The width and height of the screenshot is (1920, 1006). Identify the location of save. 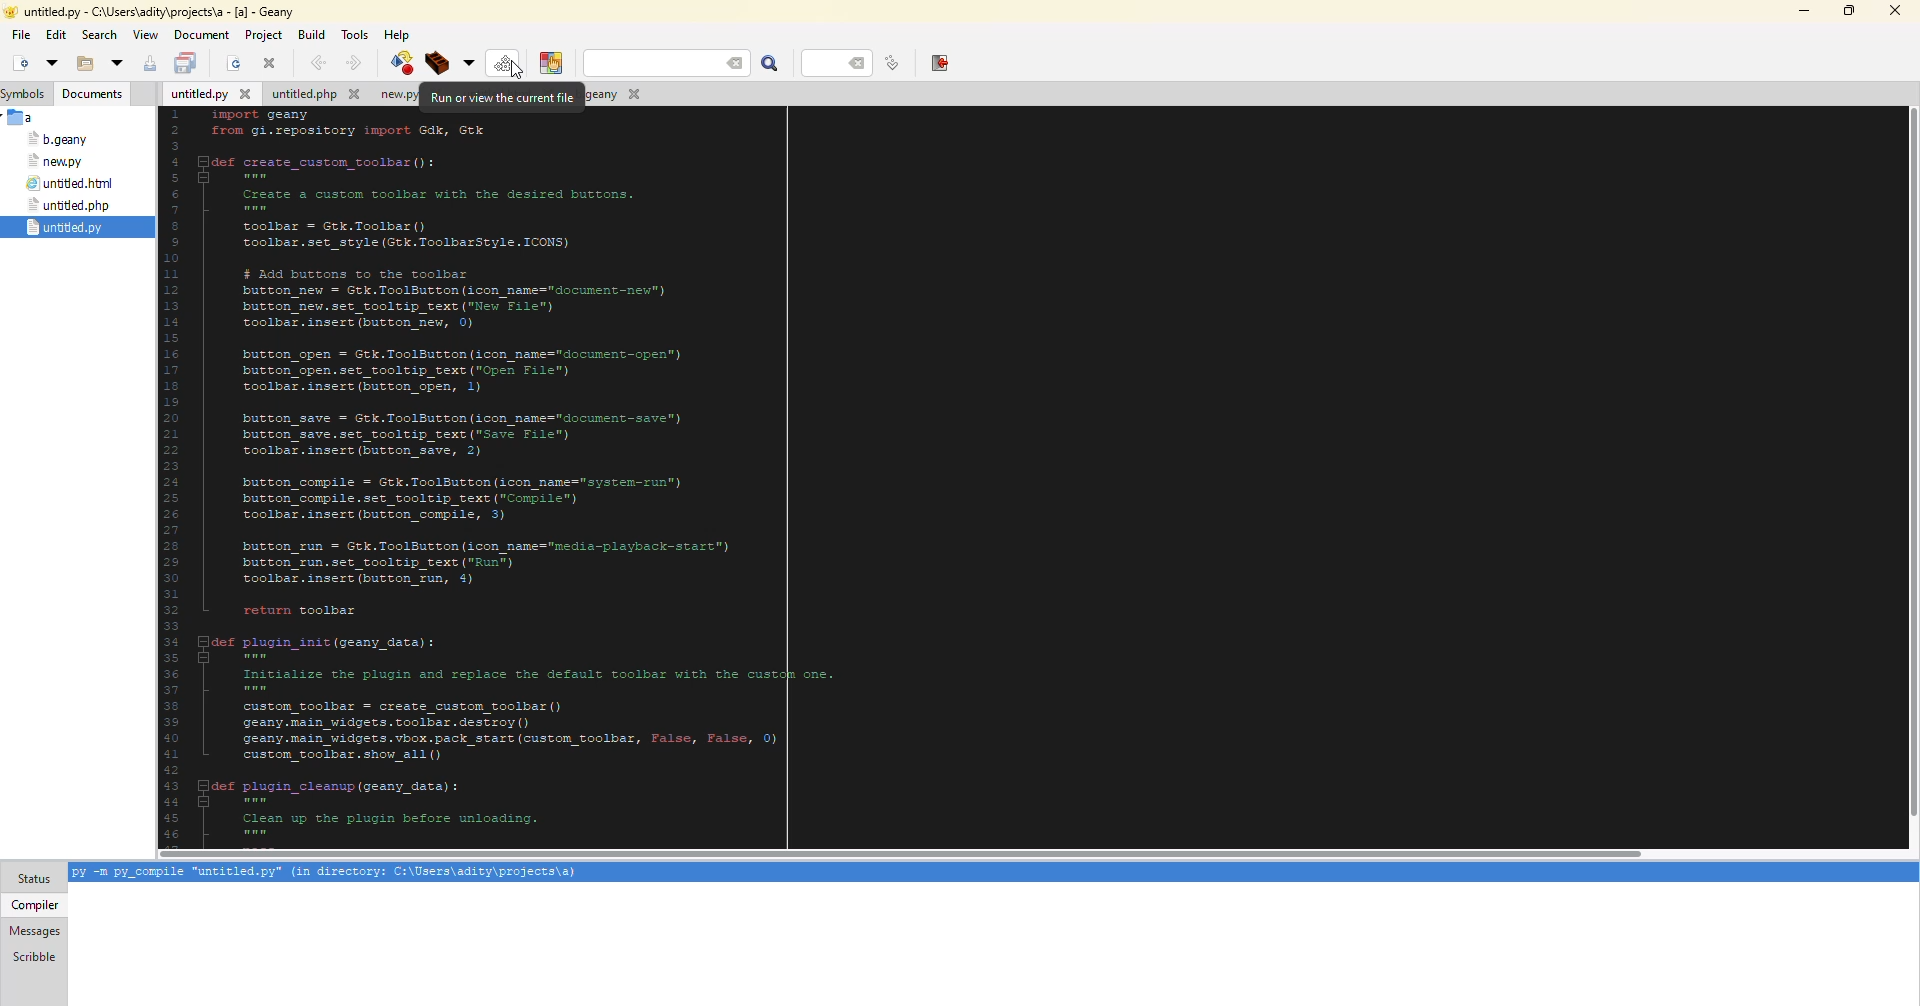
(148, 64).